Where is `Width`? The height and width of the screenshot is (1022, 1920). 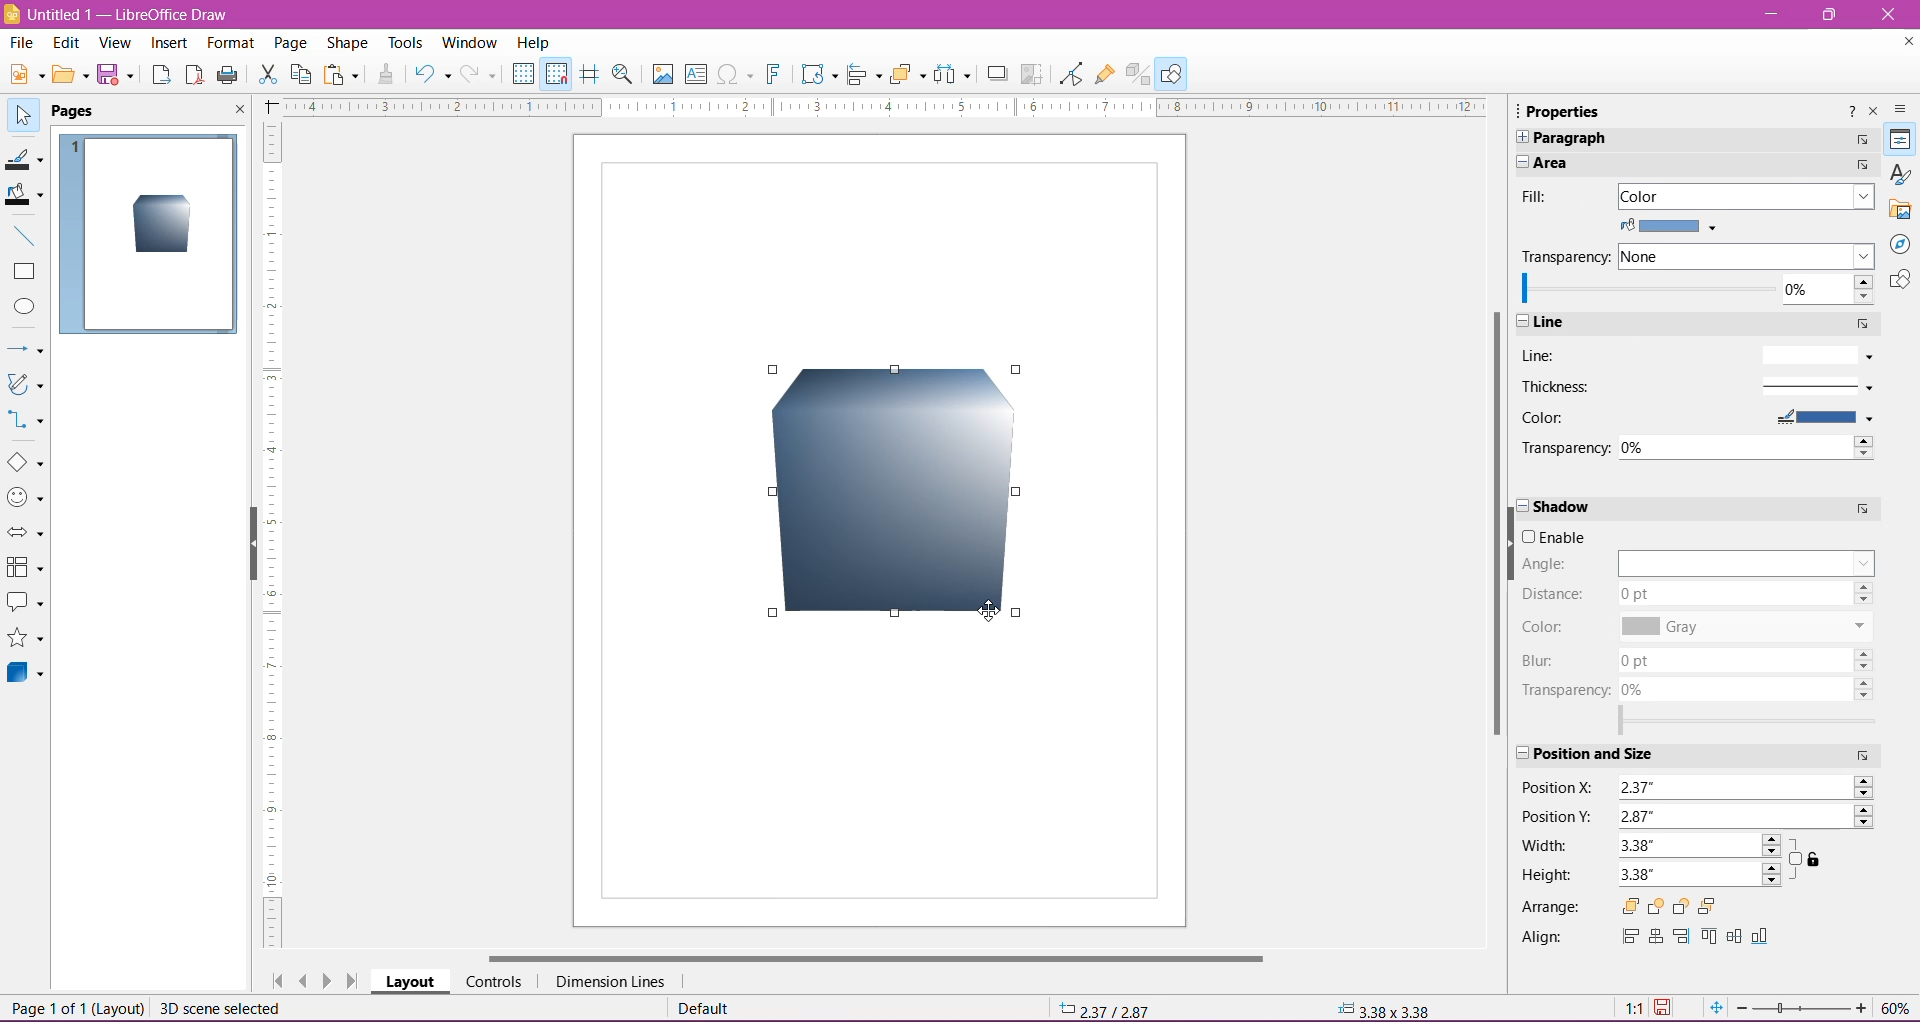
Width is located at coordinates (1545, 845).